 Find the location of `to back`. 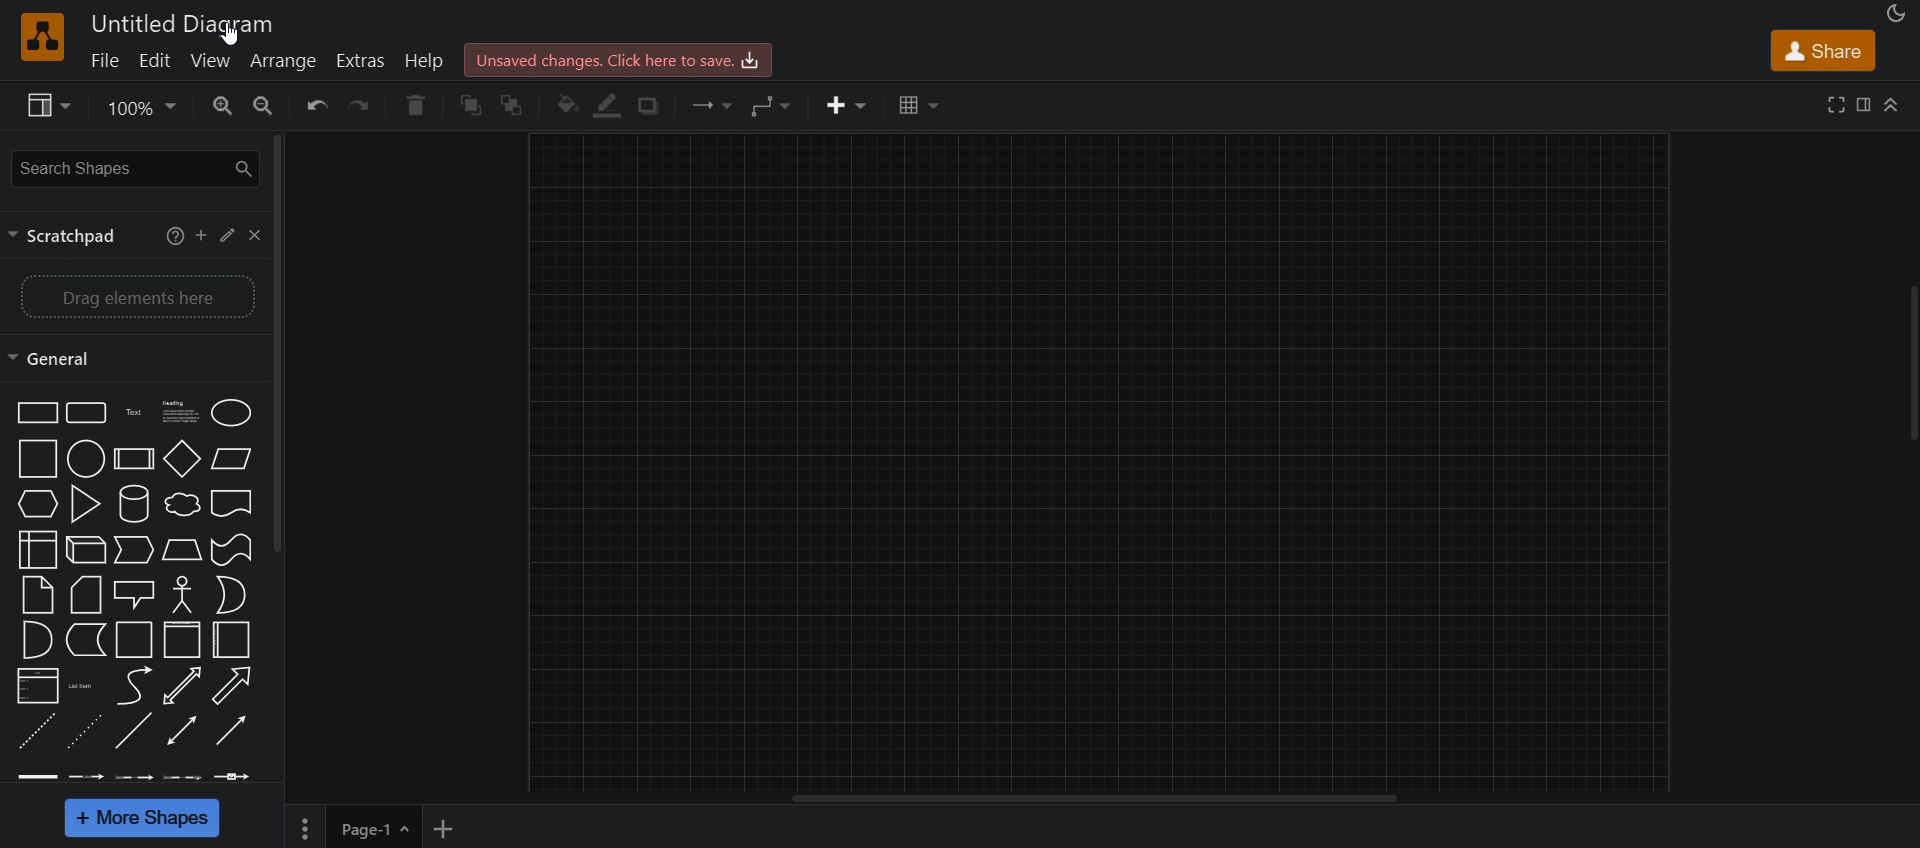

to back is located at coordinates (518, 104).